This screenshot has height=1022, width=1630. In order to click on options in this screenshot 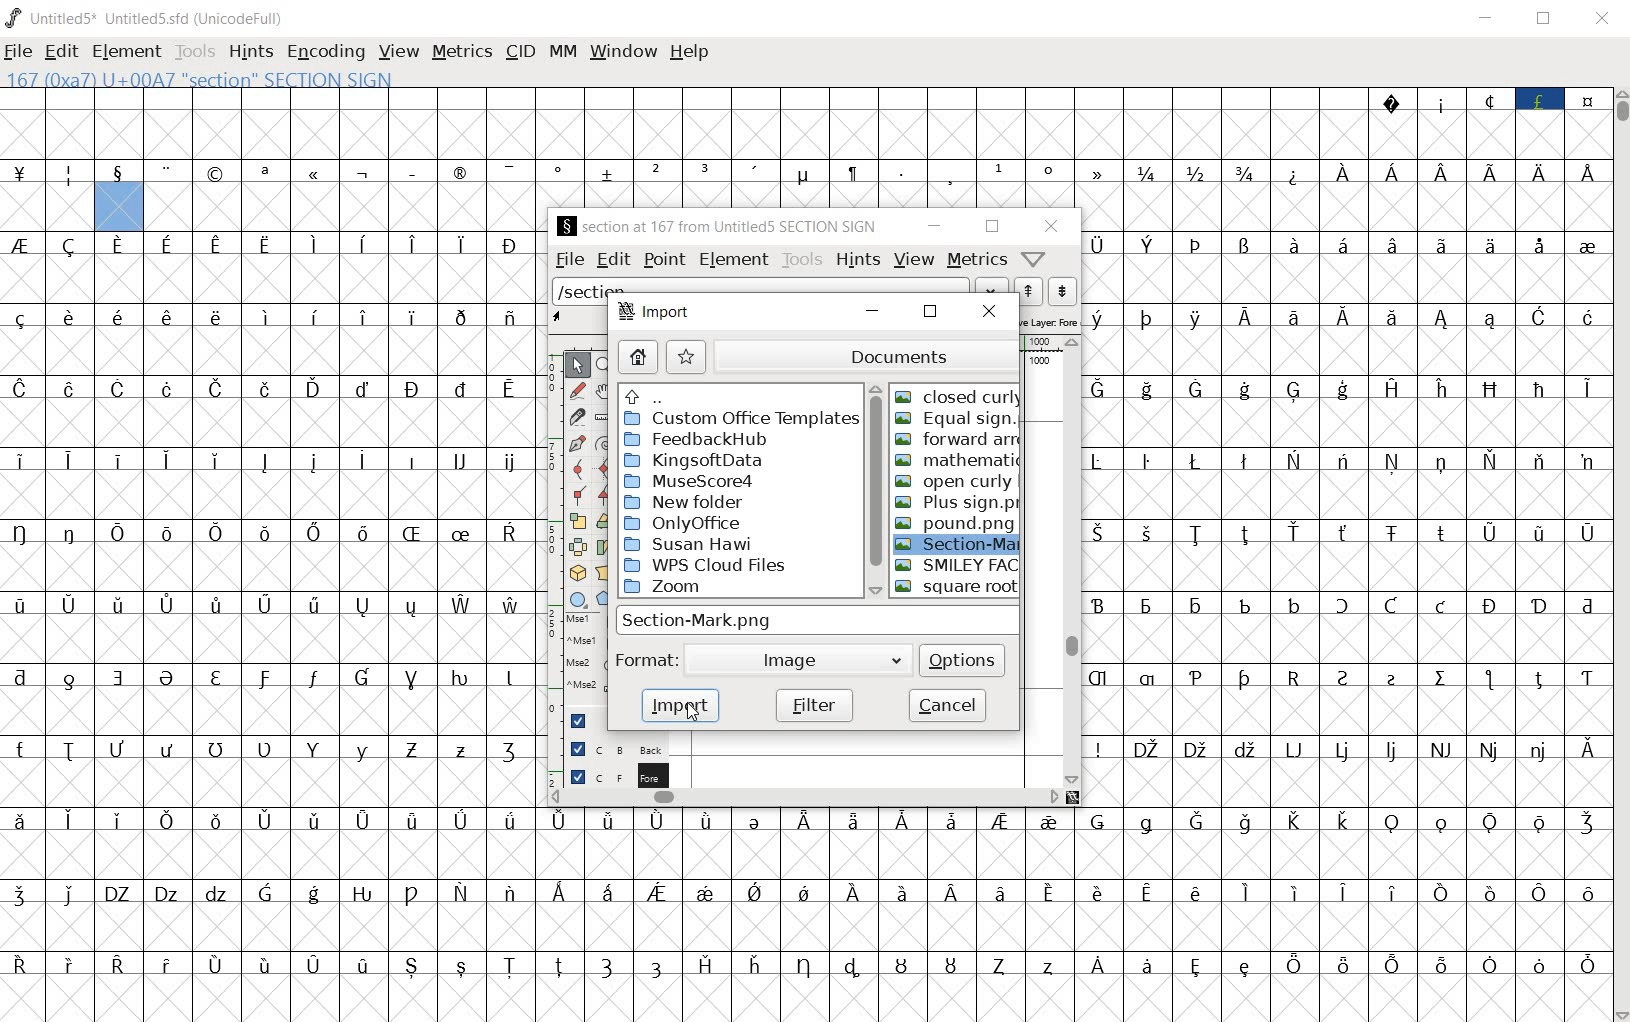, I will do `click(964, 659)`.